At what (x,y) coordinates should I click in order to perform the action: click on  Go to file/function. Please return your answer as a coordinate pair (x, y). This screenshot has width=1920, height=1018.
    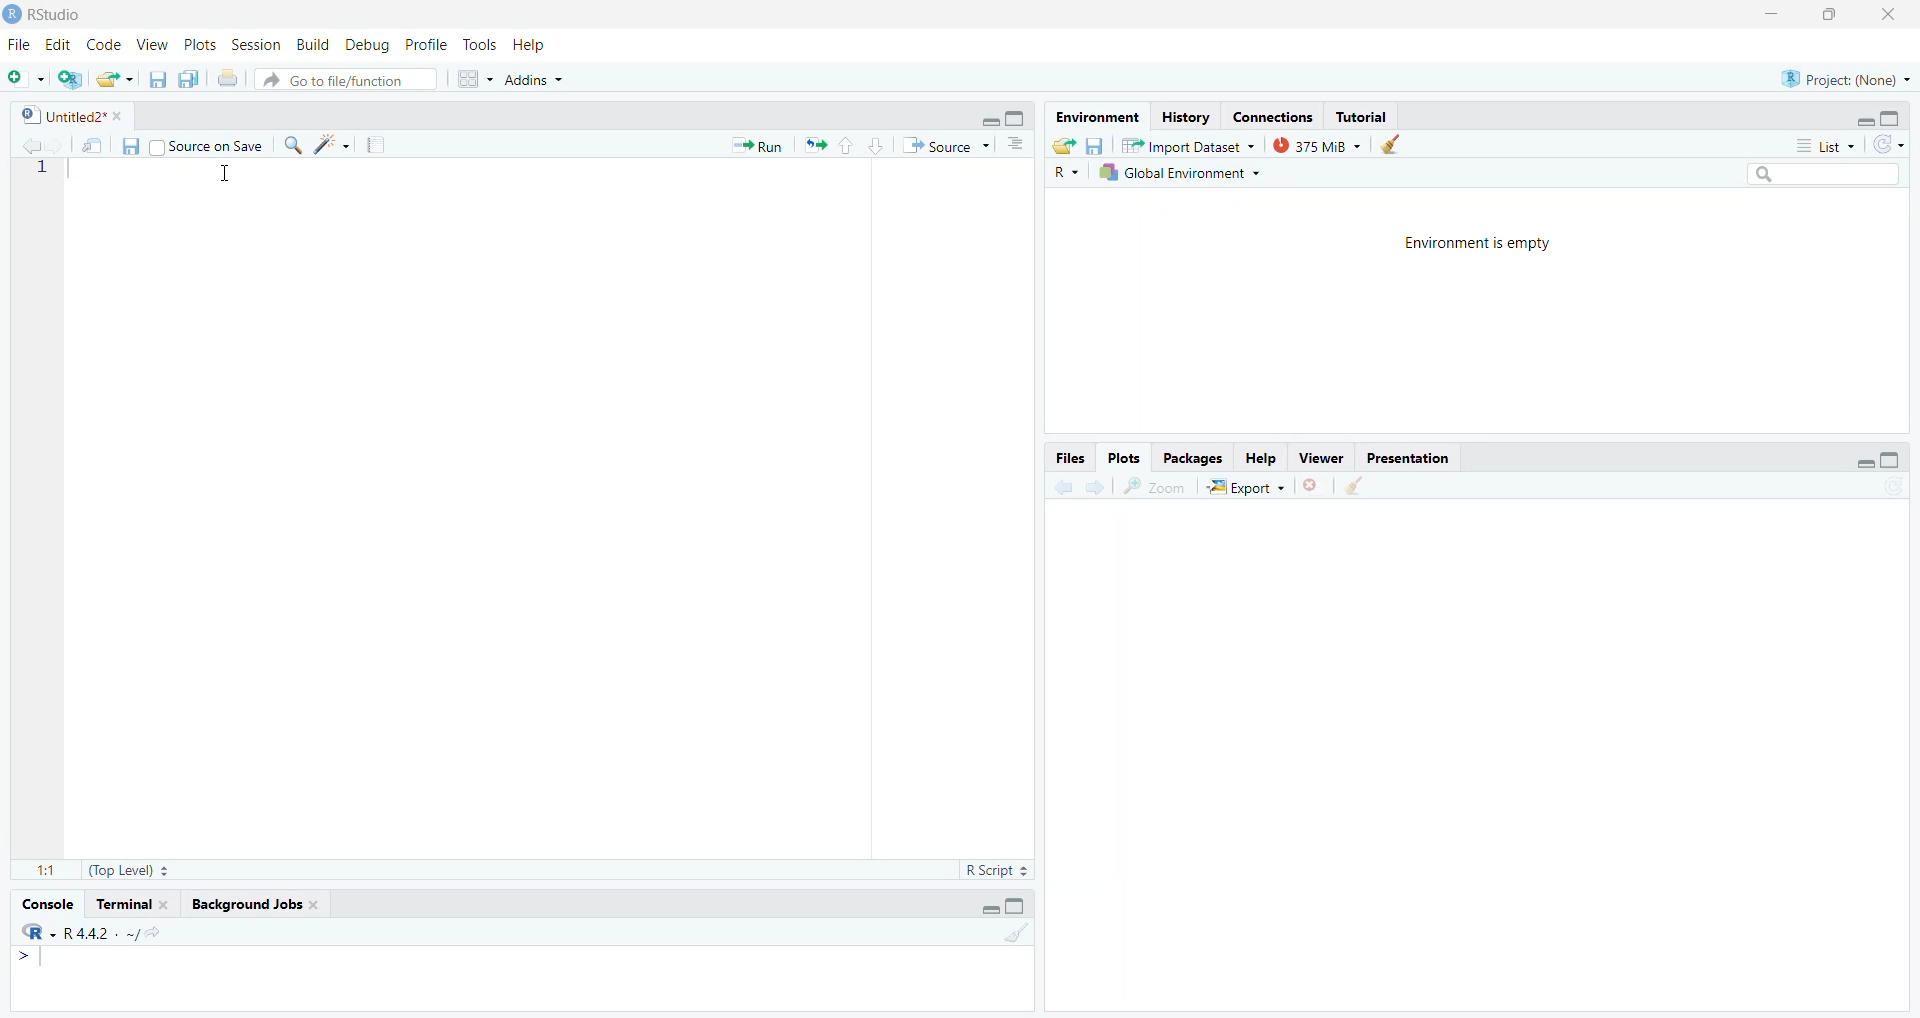
    Looking at the image, I should click on (349, 78).